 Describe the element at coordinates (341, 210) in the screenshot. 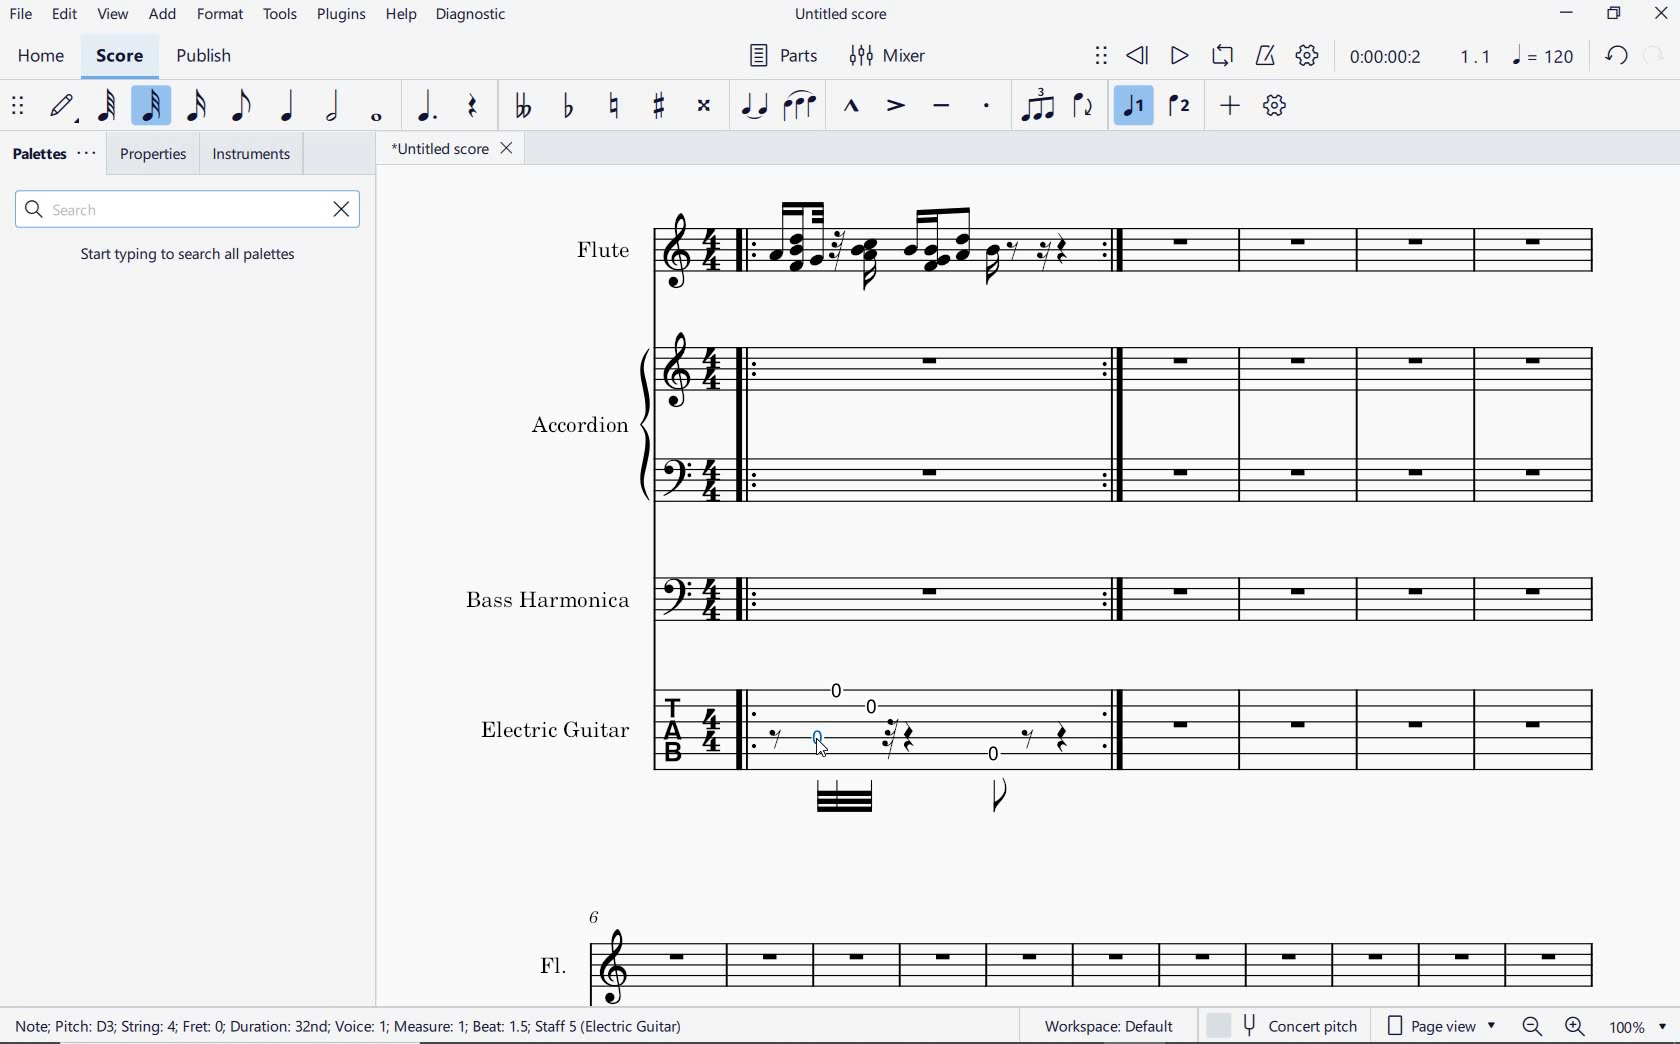

I see `remove` at that location.